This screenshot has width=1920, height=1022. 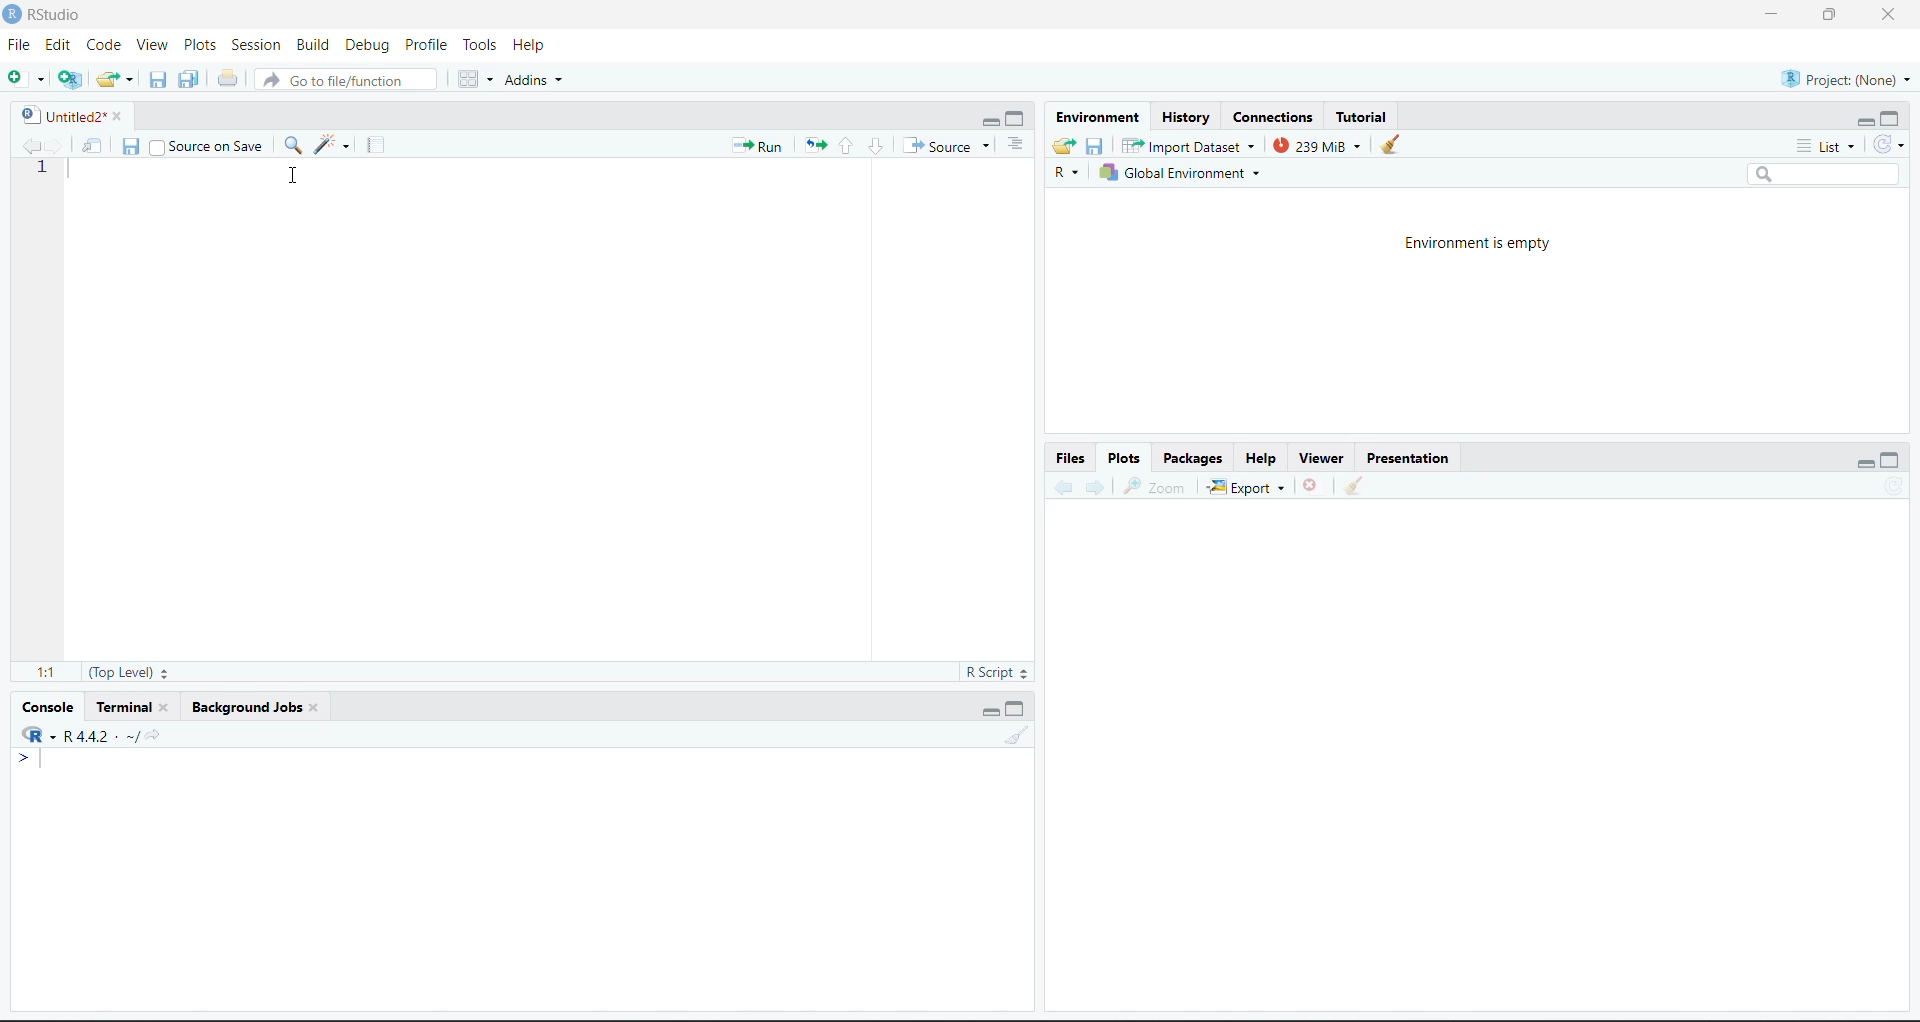 I want to click on Zoom, so click(x=1161, y=487).